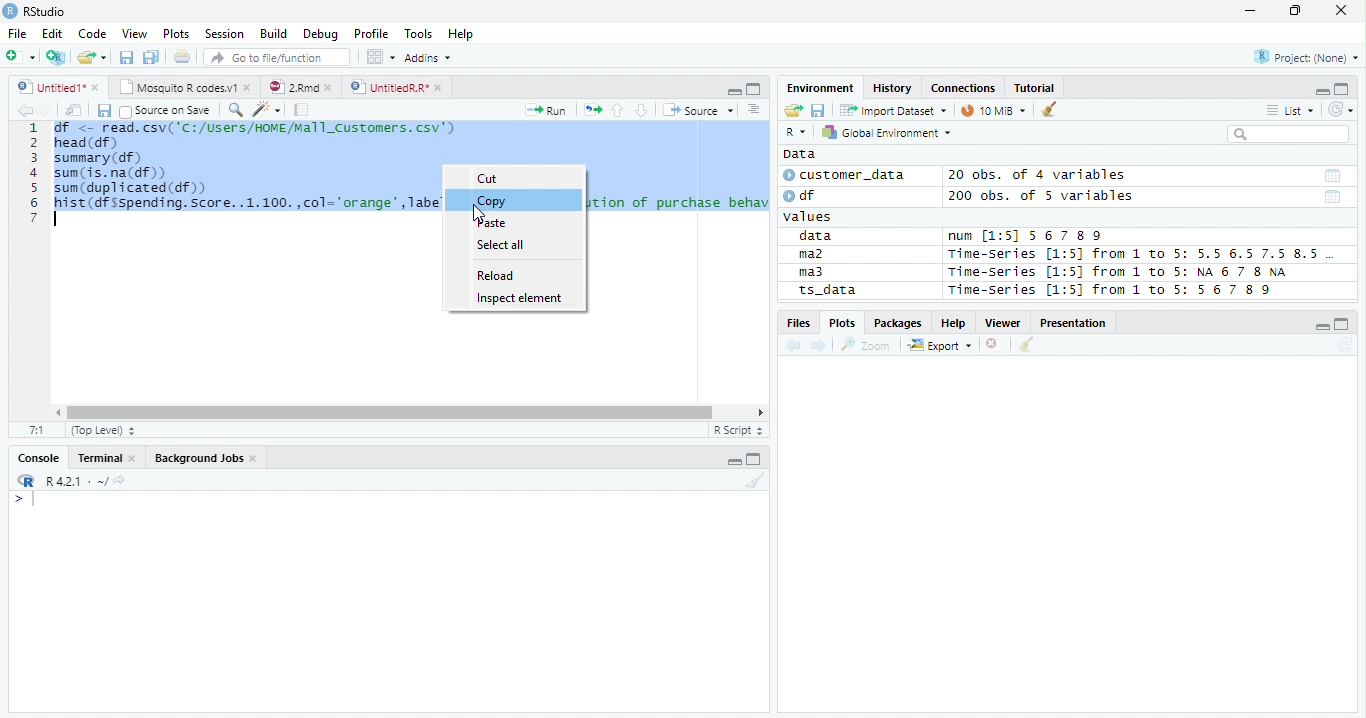  I want to click on Open Folder, so click(93, 56).